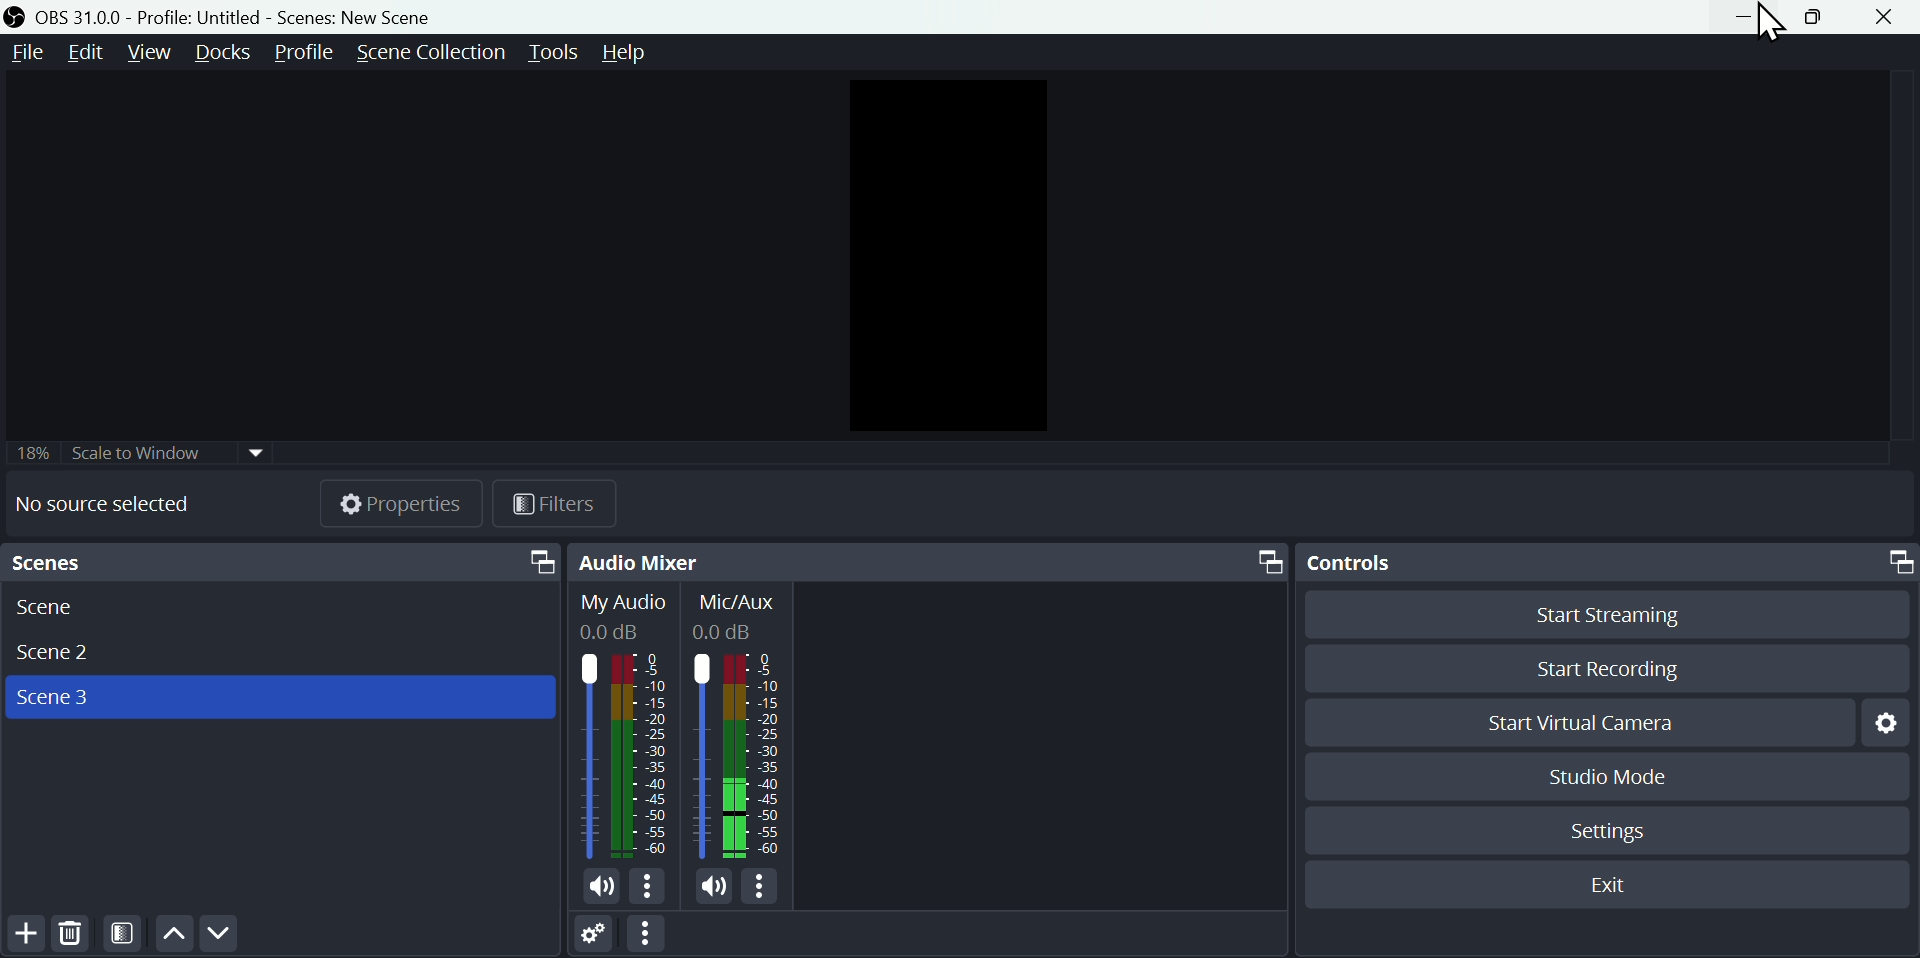 The width and height of the screenshot is (1920, 958). What do you see at coordinates (87, 52) in the screenshot?
I see `Edit` at bounding box center [87, 52].